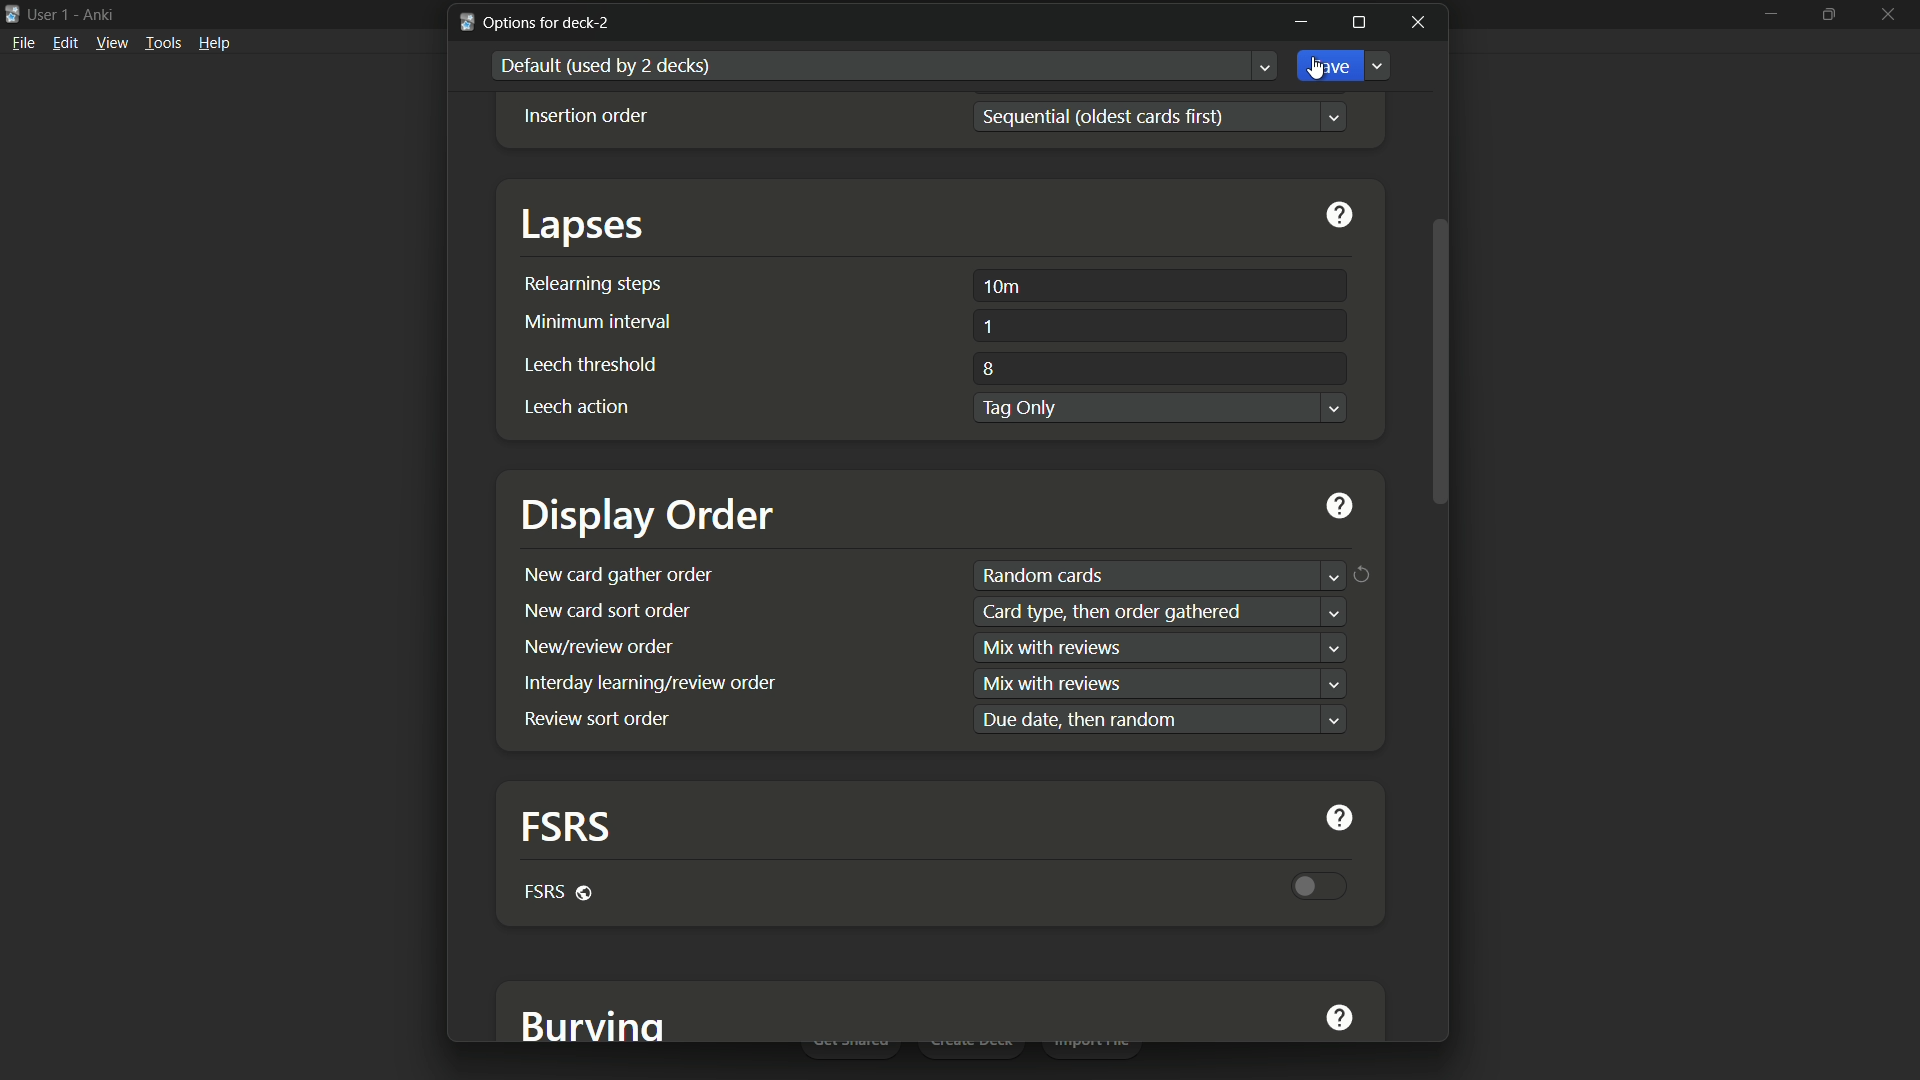 Image resolution: width=1920 pixels, height=1080 pixels. Describe the element at coordinates (1264, 66) in the screenshot. I see `Dropdown` at that location.